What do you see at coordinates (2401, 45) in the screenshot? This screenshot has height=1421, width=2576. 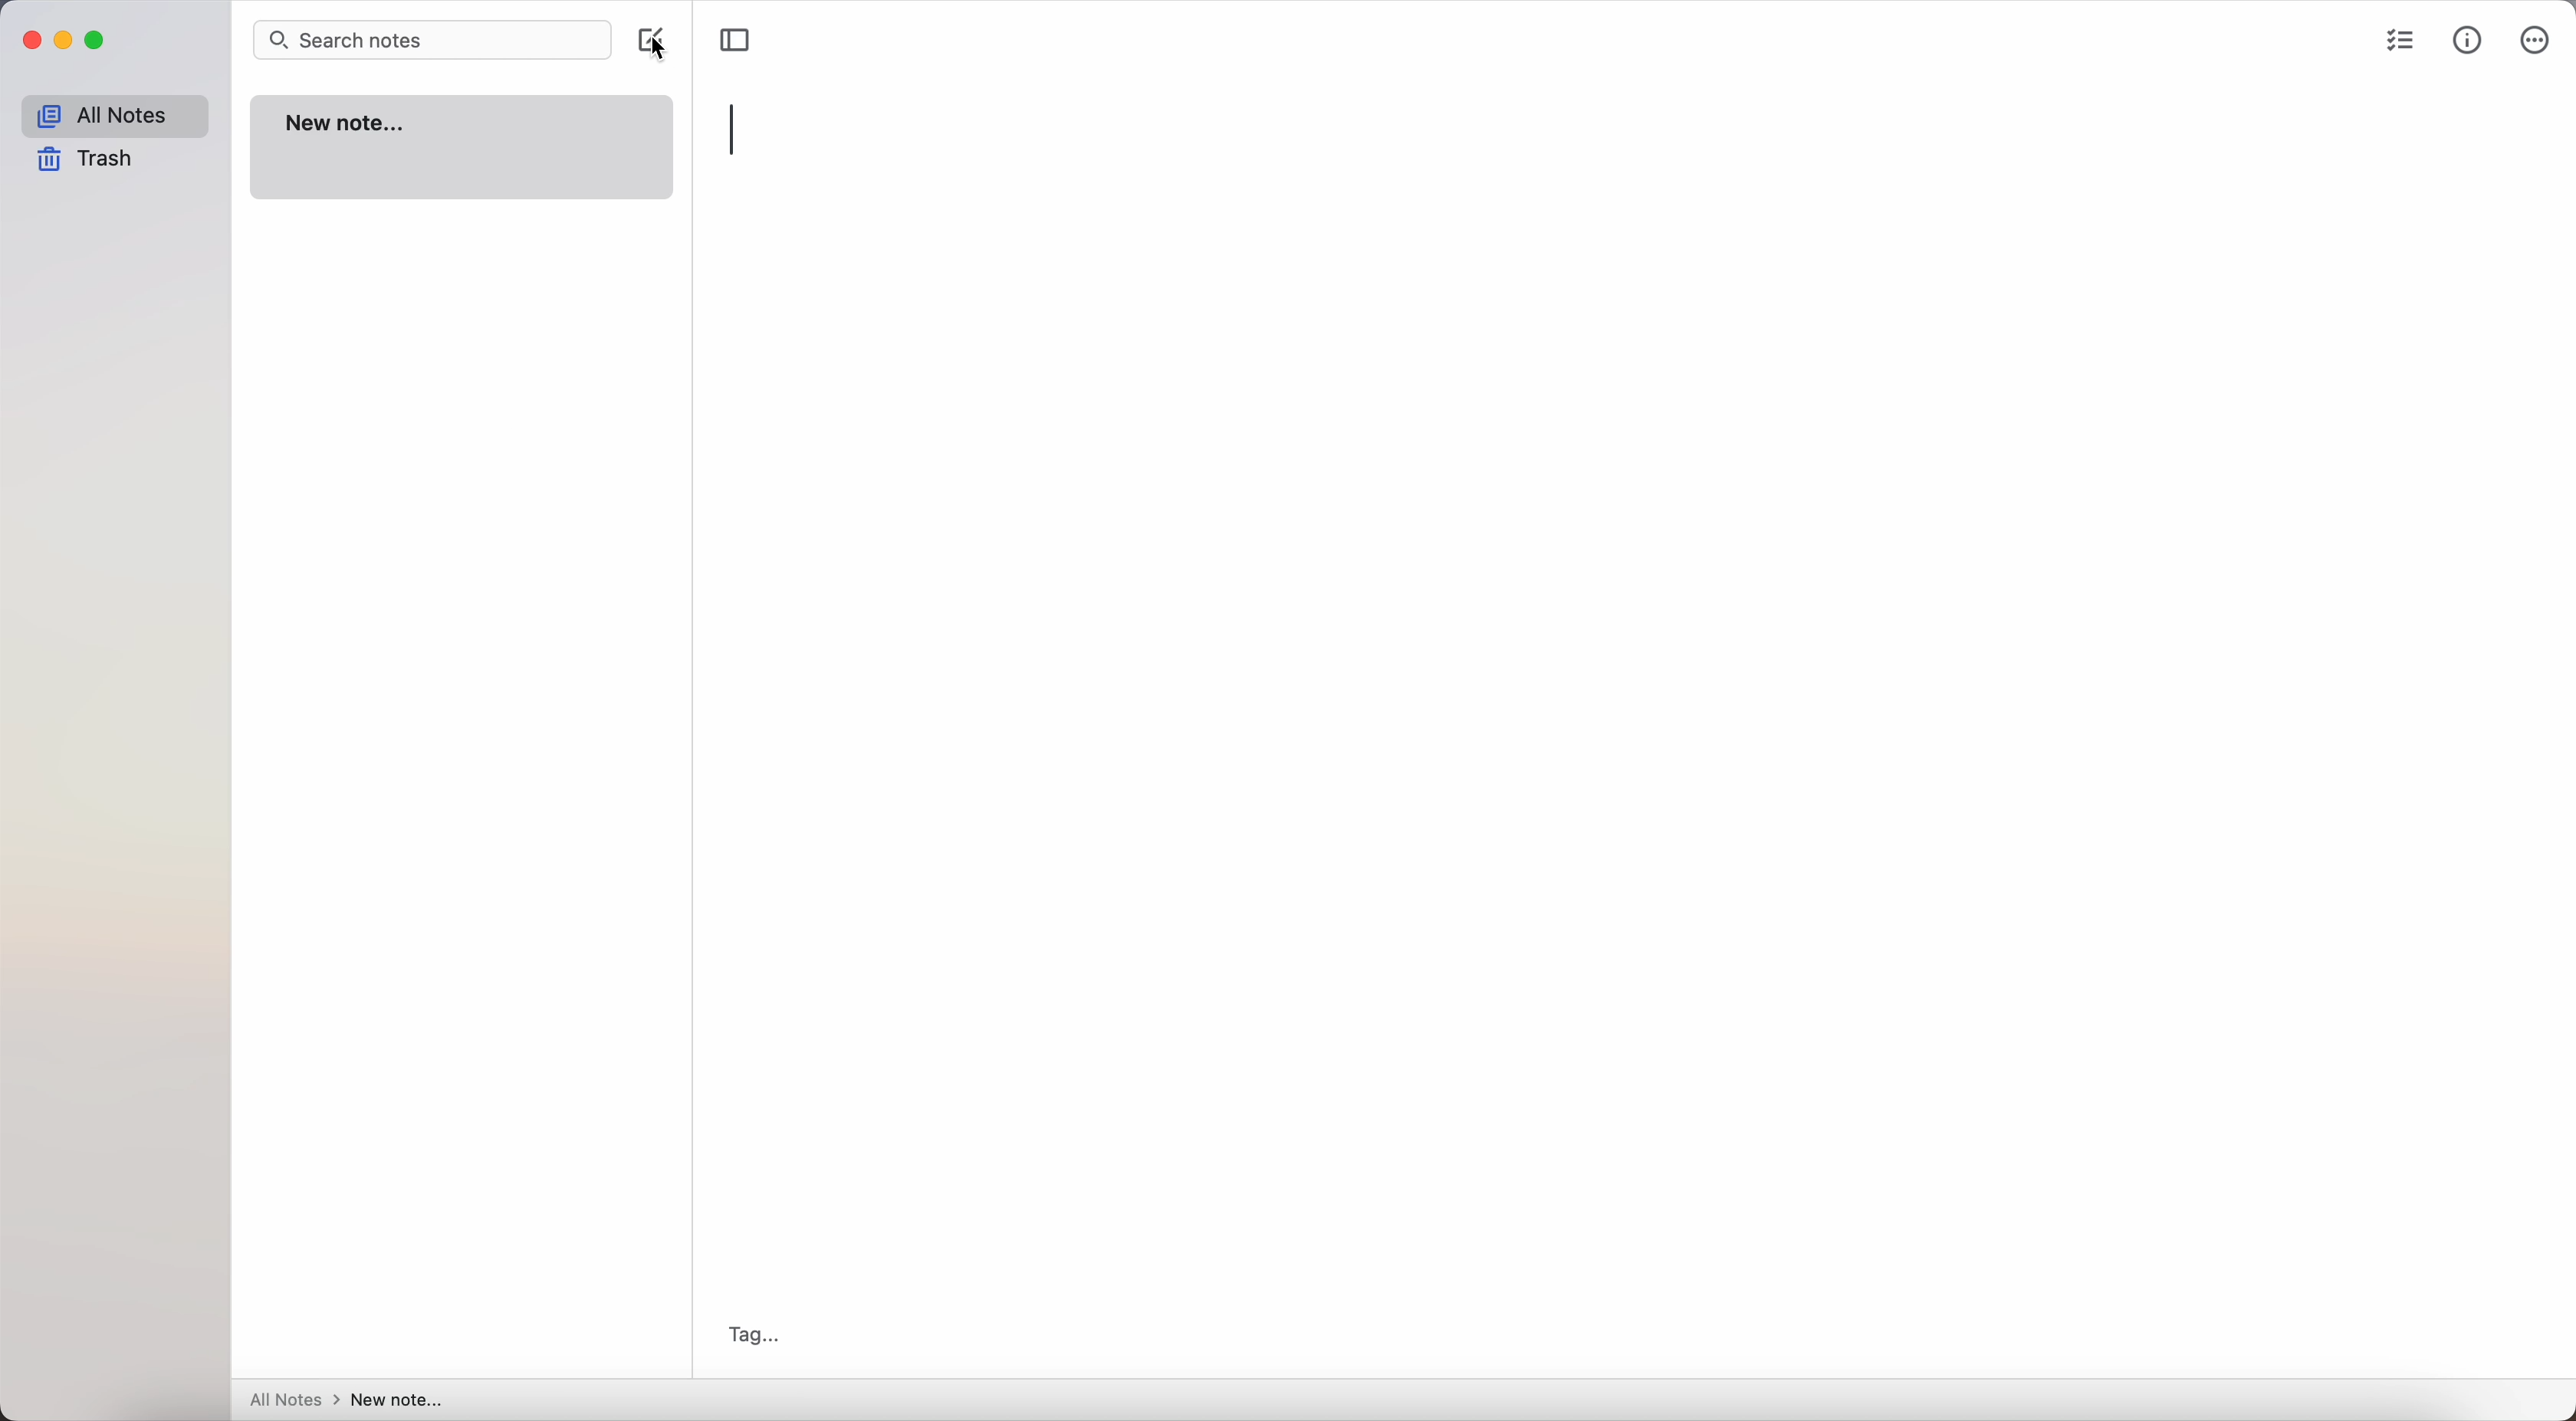 I see `check list` at bounding box center [2401, 45].